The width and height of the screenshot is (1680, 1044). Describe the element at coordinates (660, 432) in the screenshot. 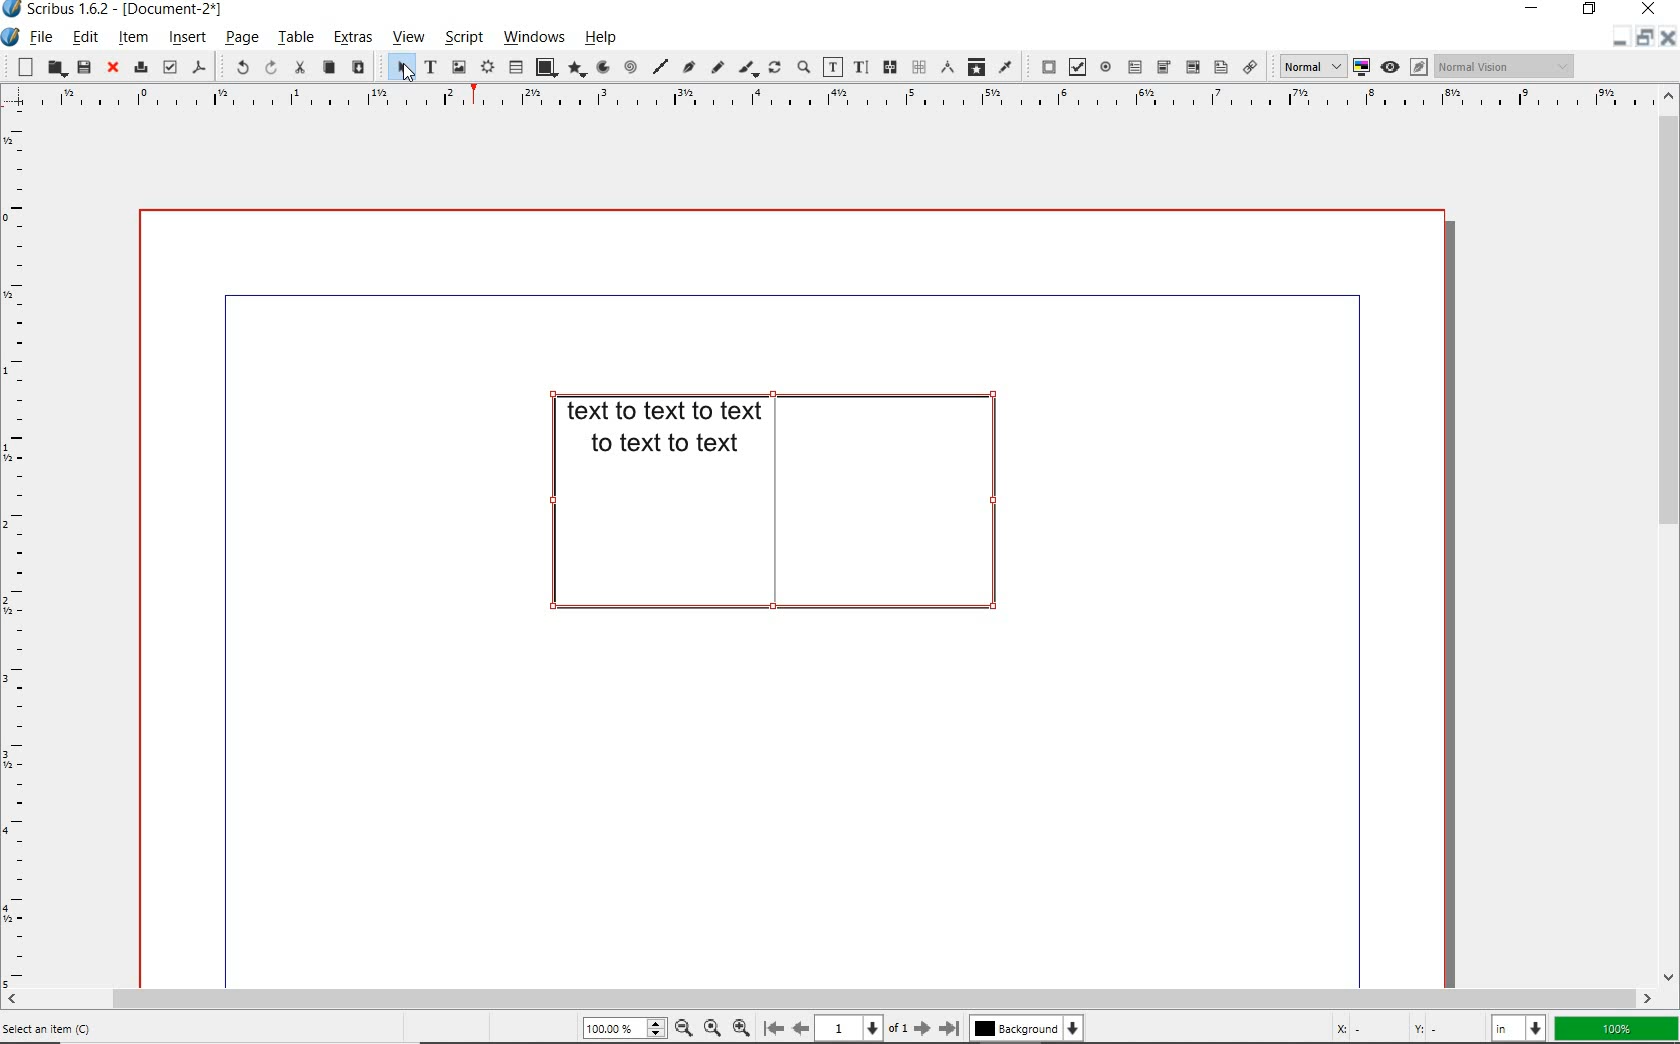

I see `TEXT` at that location.